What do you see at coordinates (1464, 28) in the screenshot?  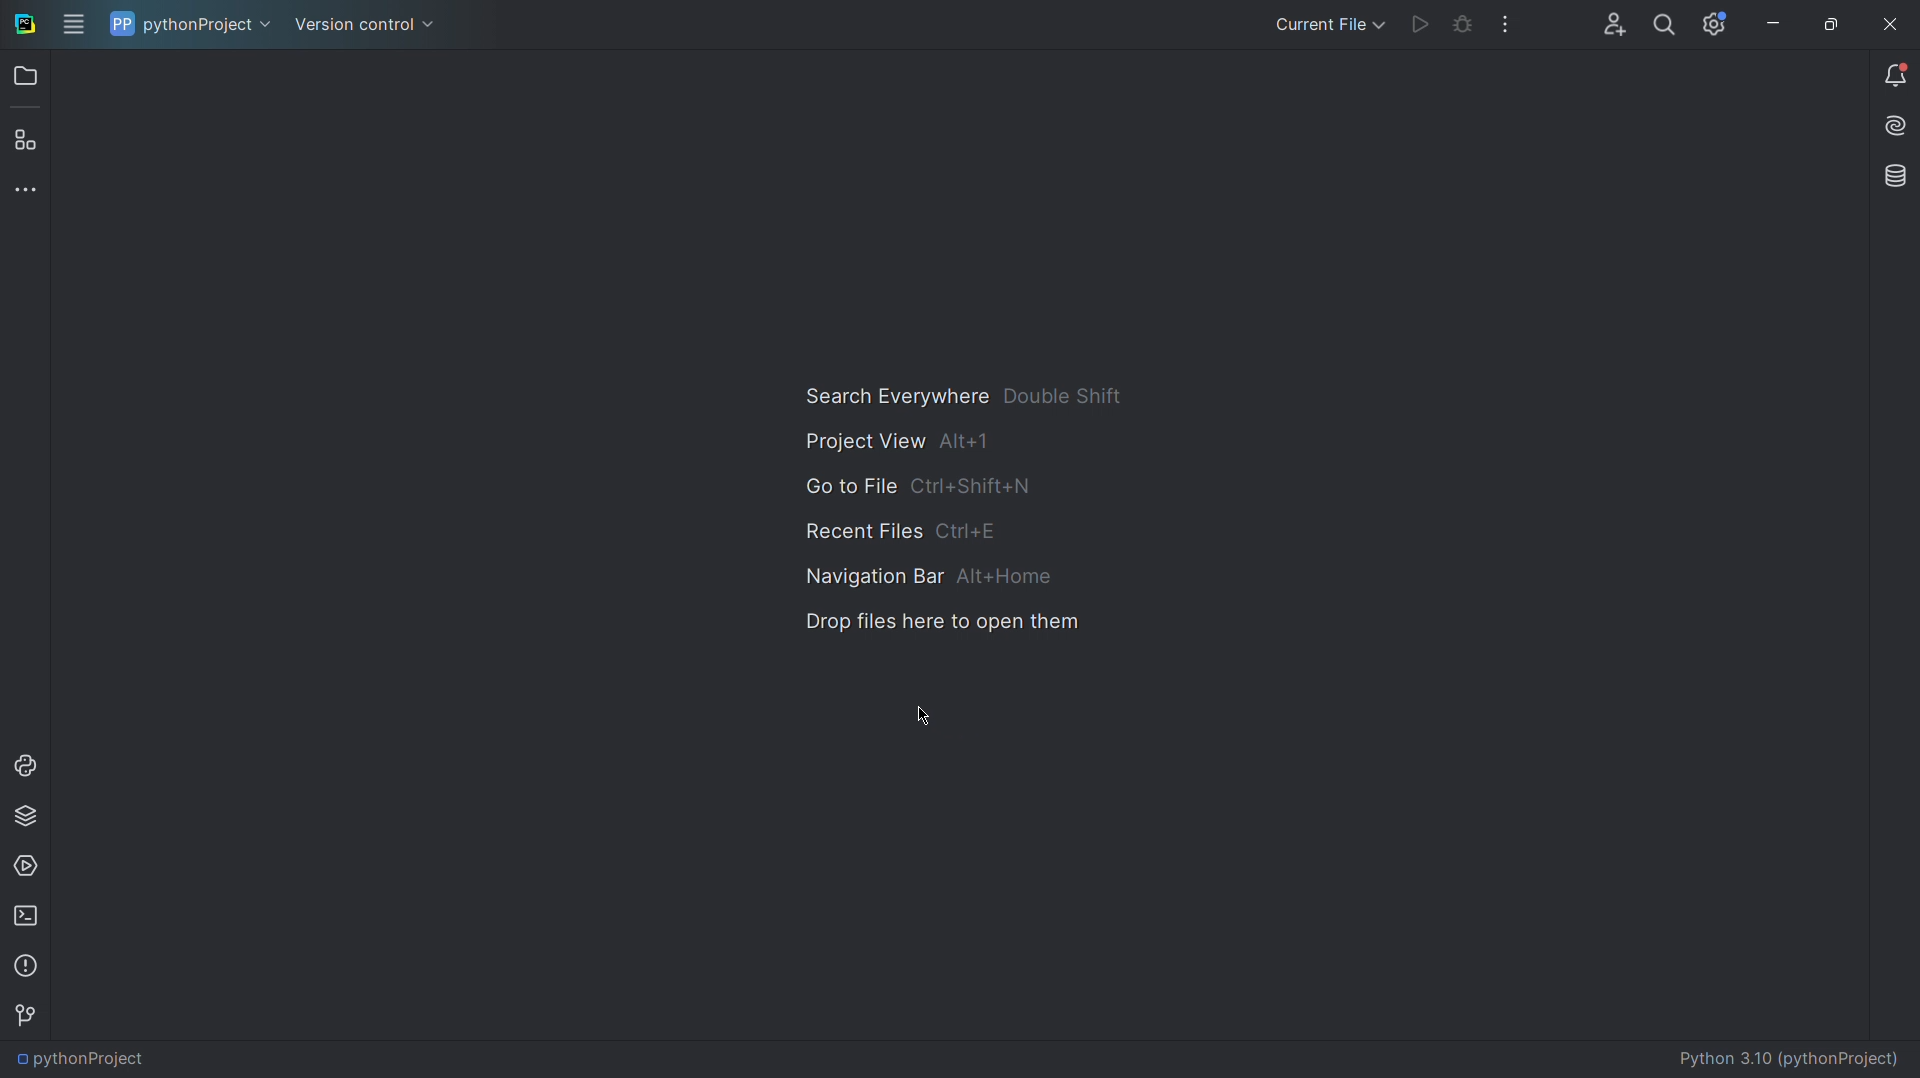 I see `check bugs` at bounding box center [1464, 28].